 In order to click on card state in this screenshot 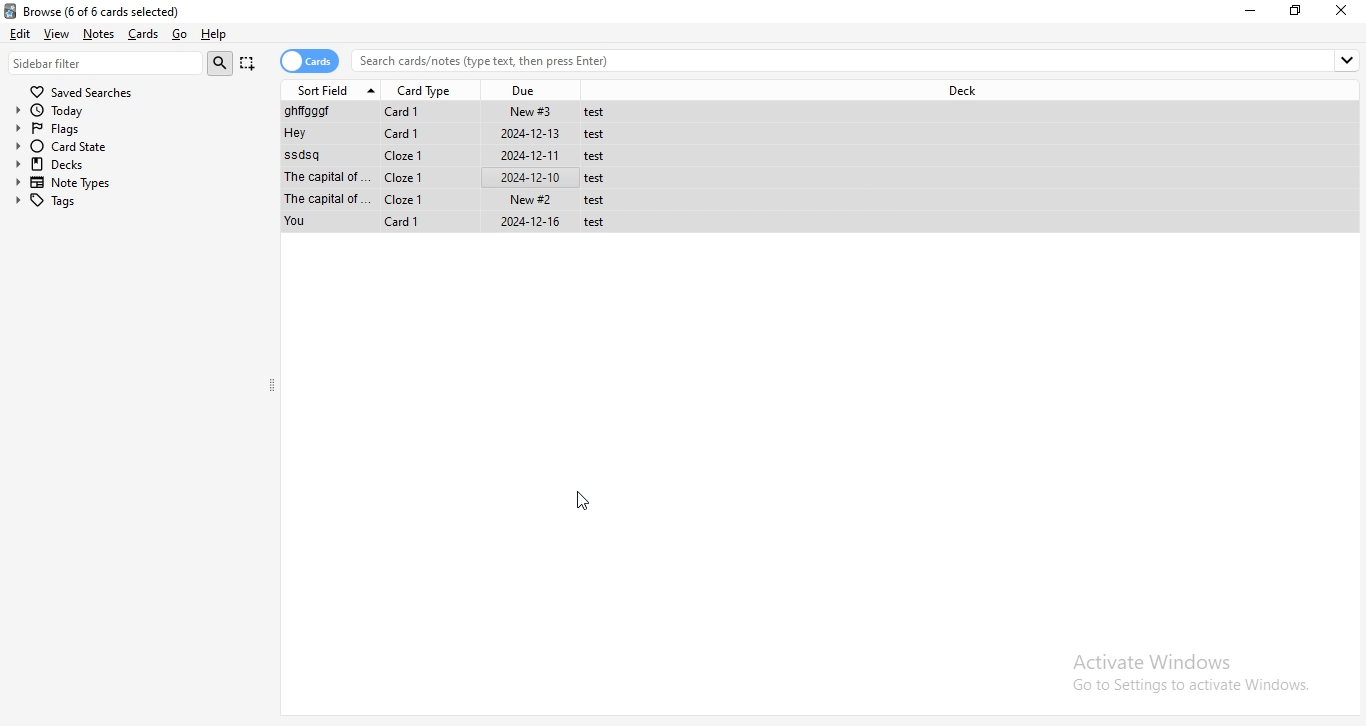, I will do `click(134, 147)`.